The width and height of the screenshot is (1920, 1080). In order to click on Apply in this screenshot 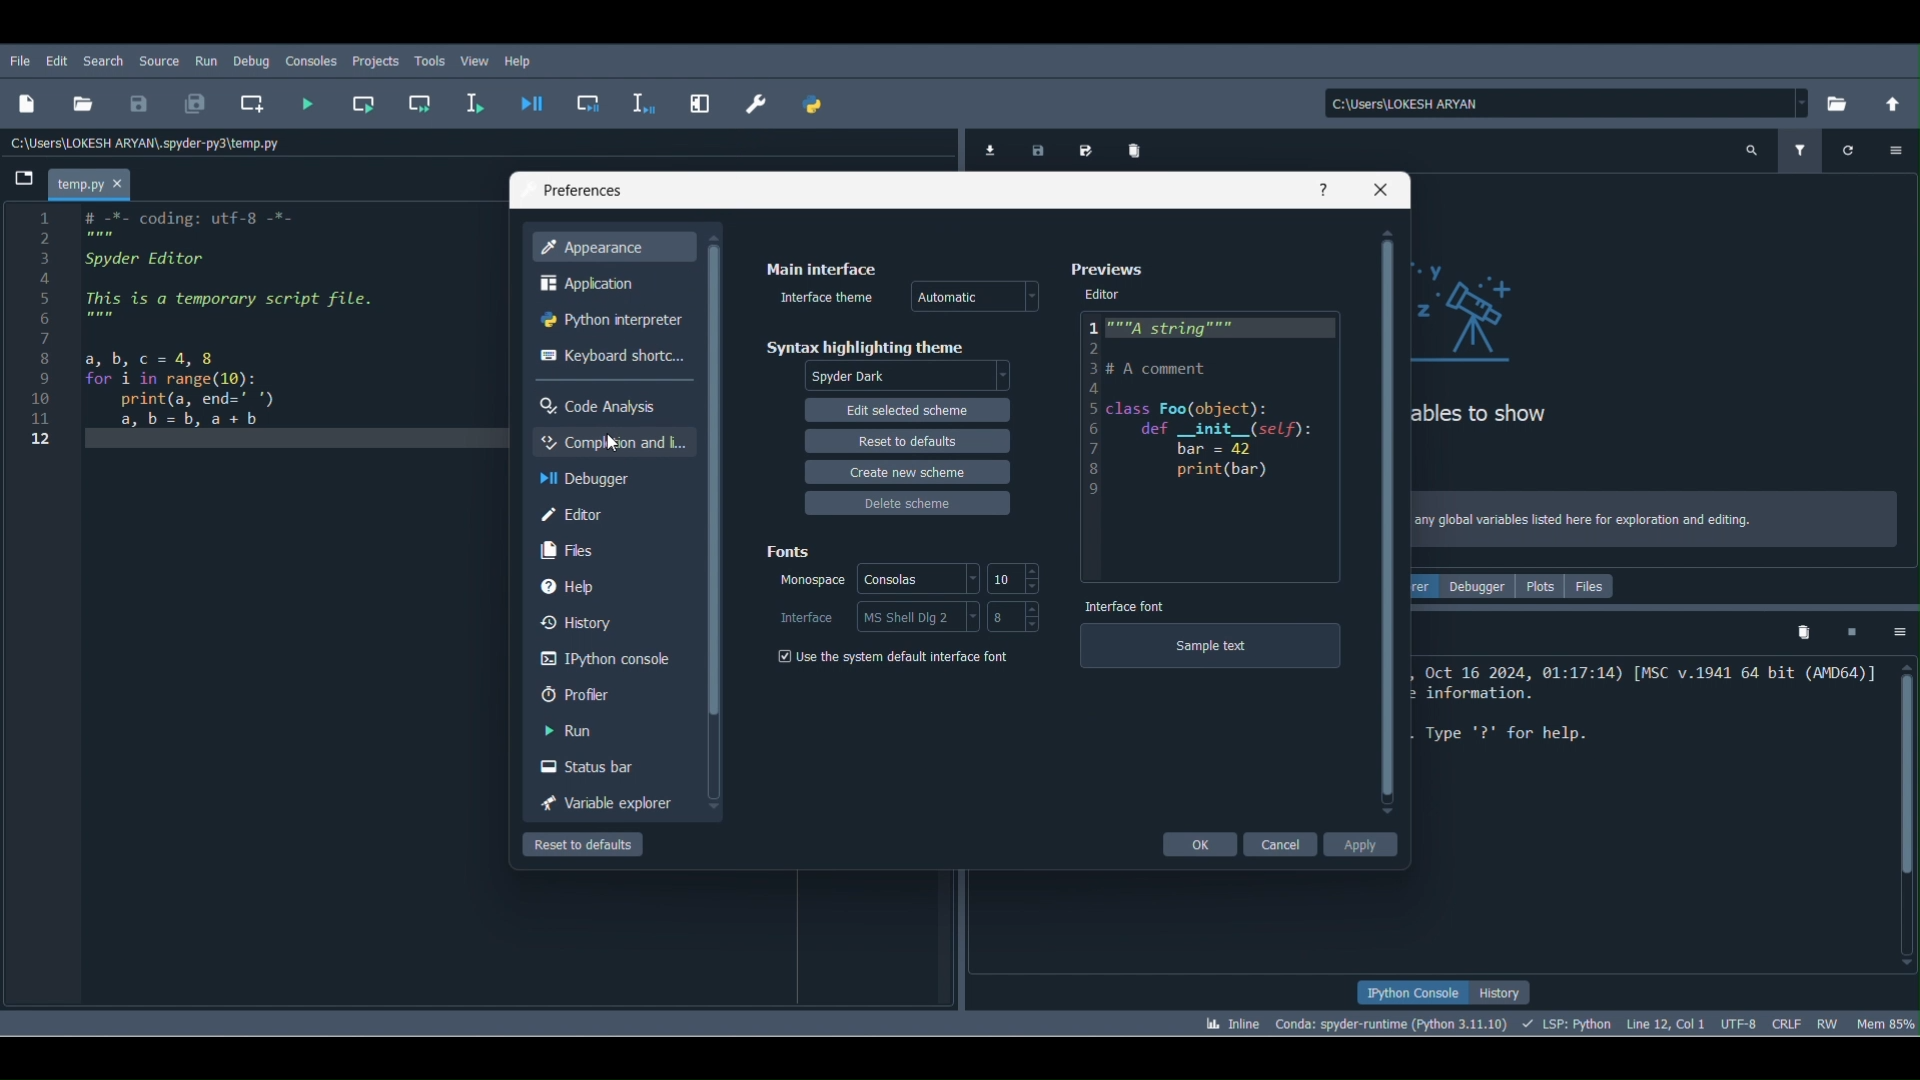, I will do `click(1363, 846)`.